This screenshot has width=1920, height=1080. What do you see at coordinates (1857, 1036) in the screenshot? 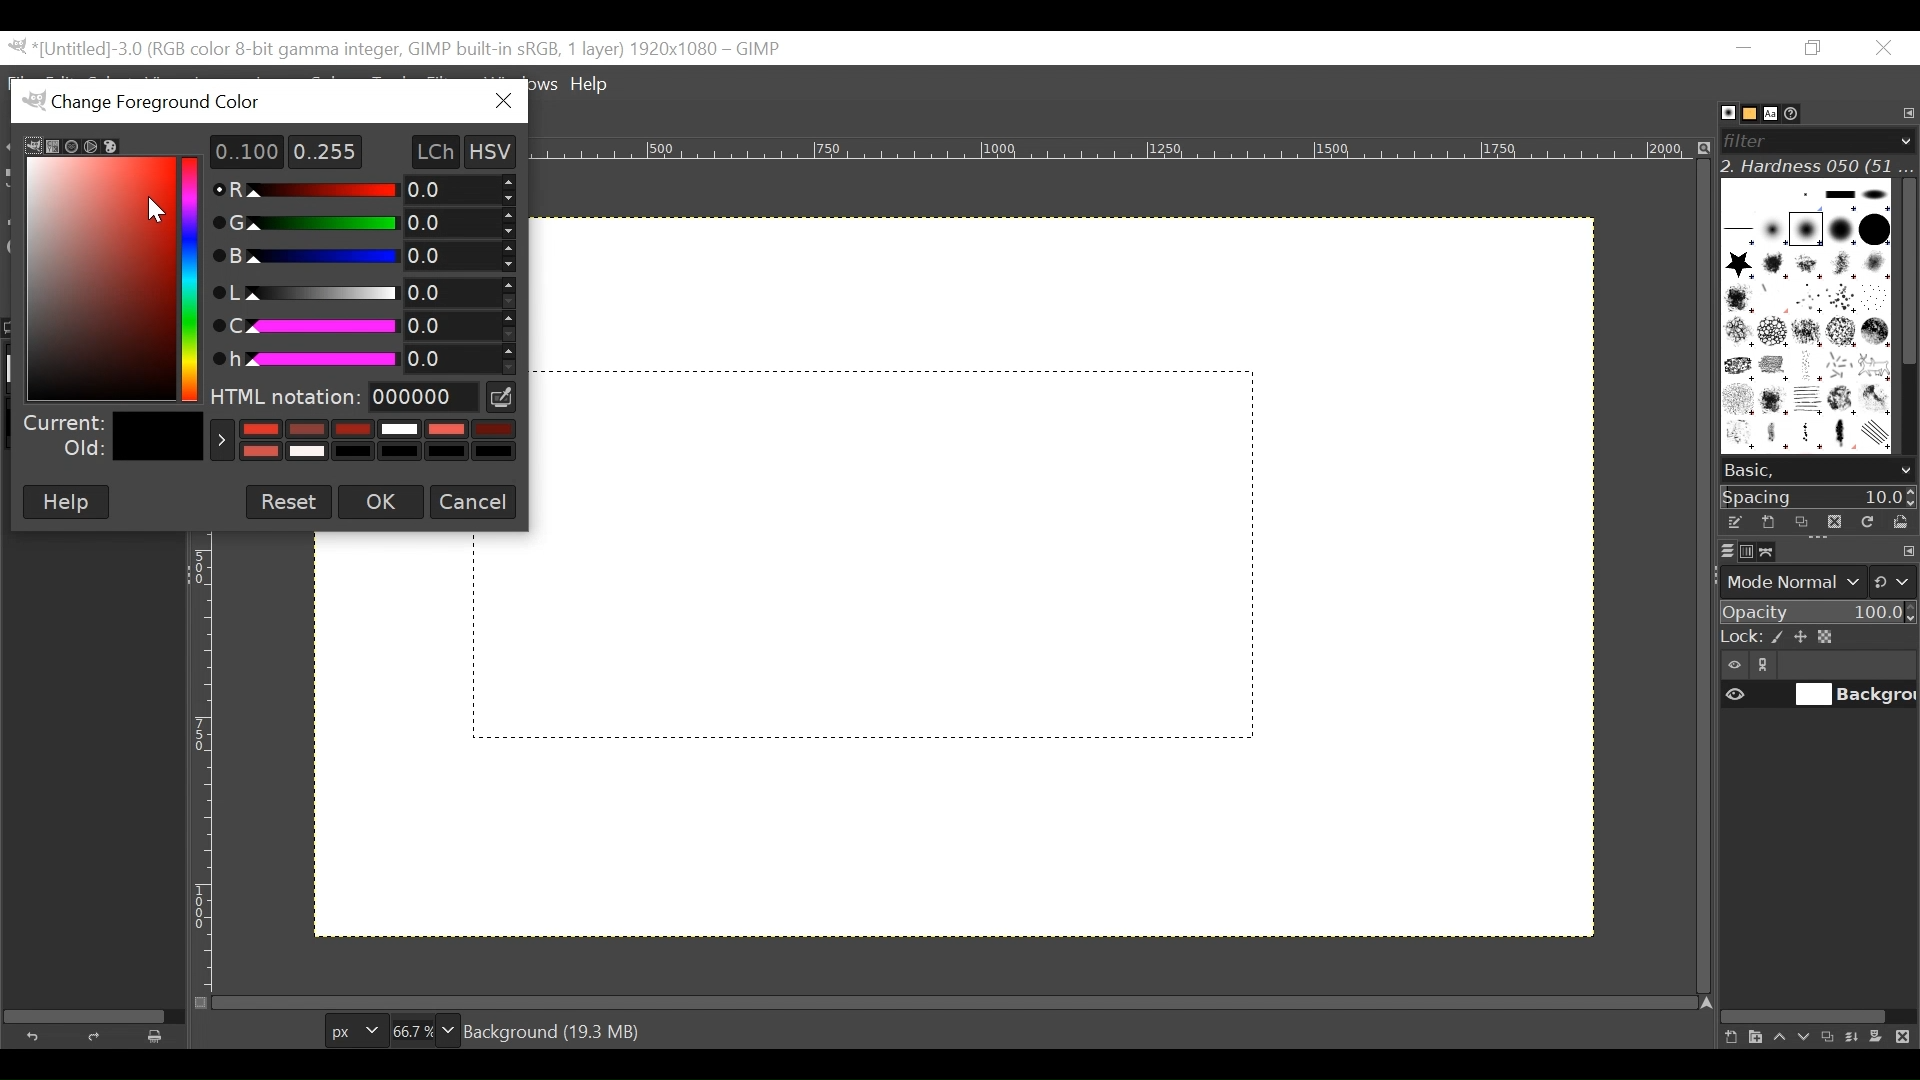
I see `merge the layer` at bounding box center [1857, 1036].